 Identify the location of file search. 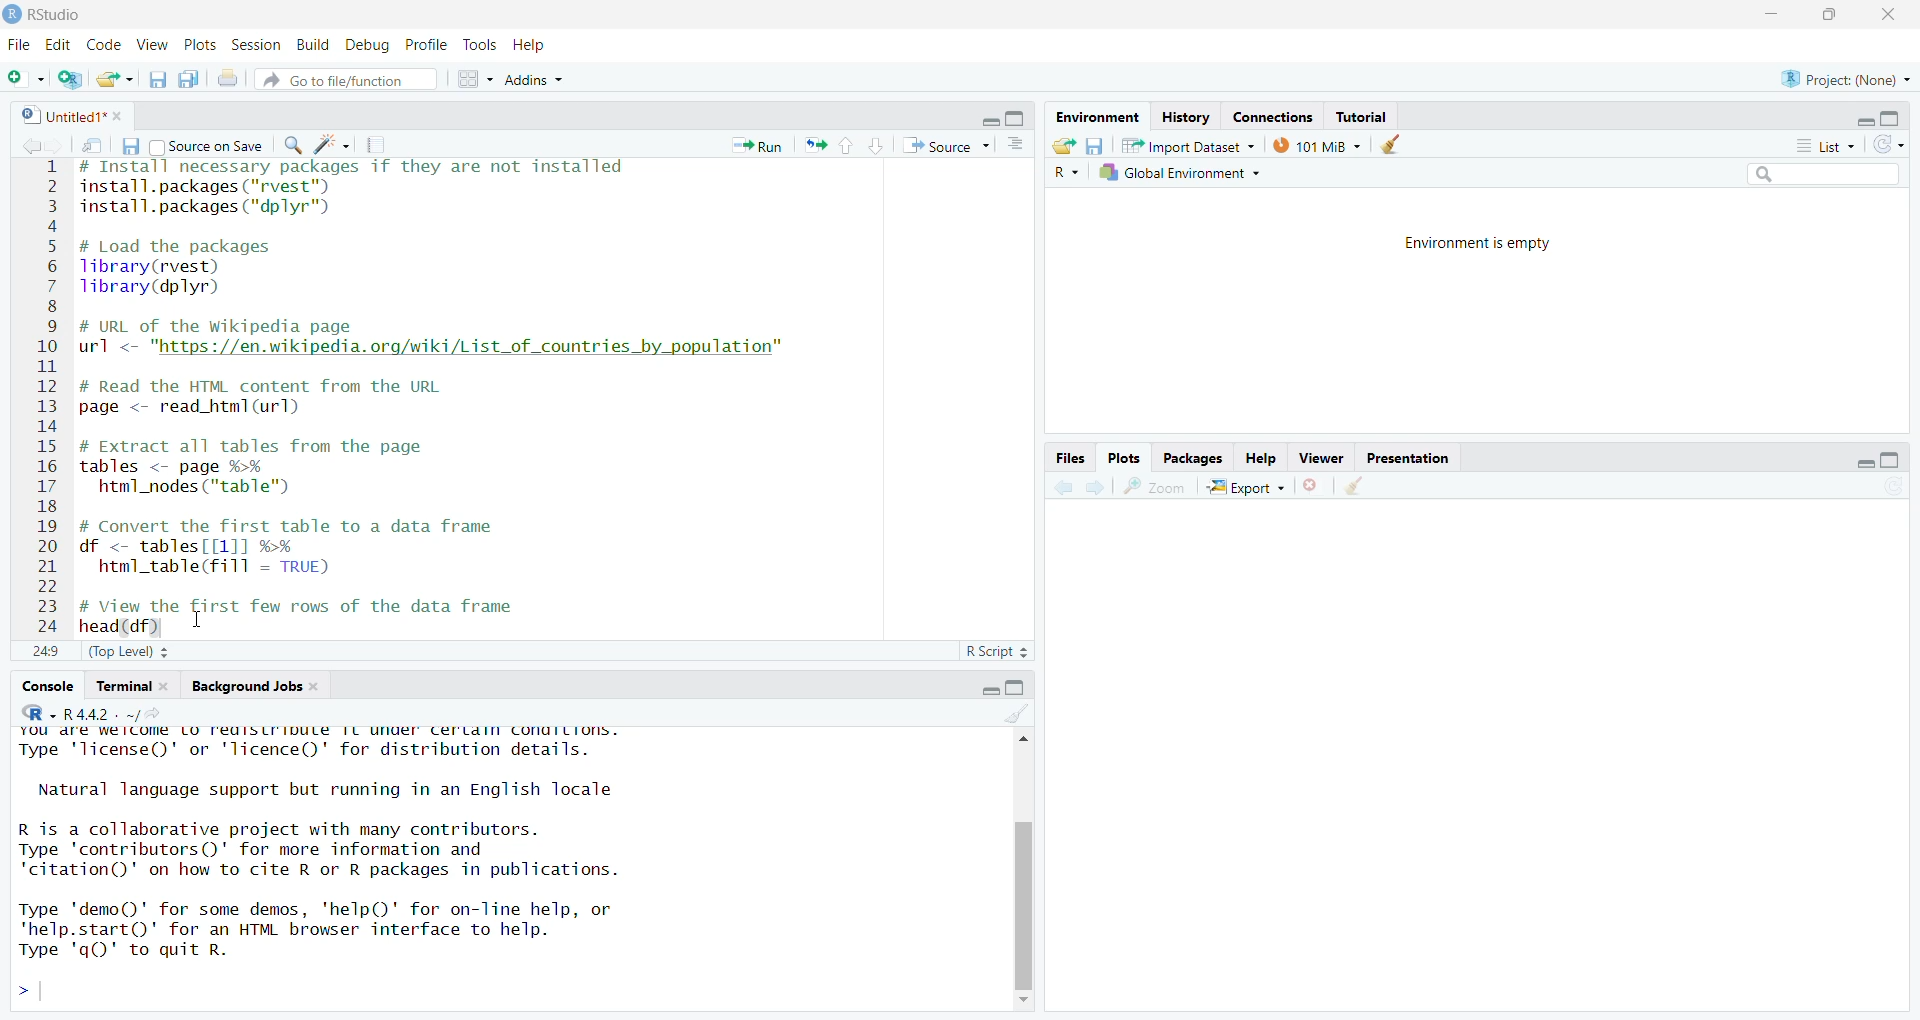
(346, 79).